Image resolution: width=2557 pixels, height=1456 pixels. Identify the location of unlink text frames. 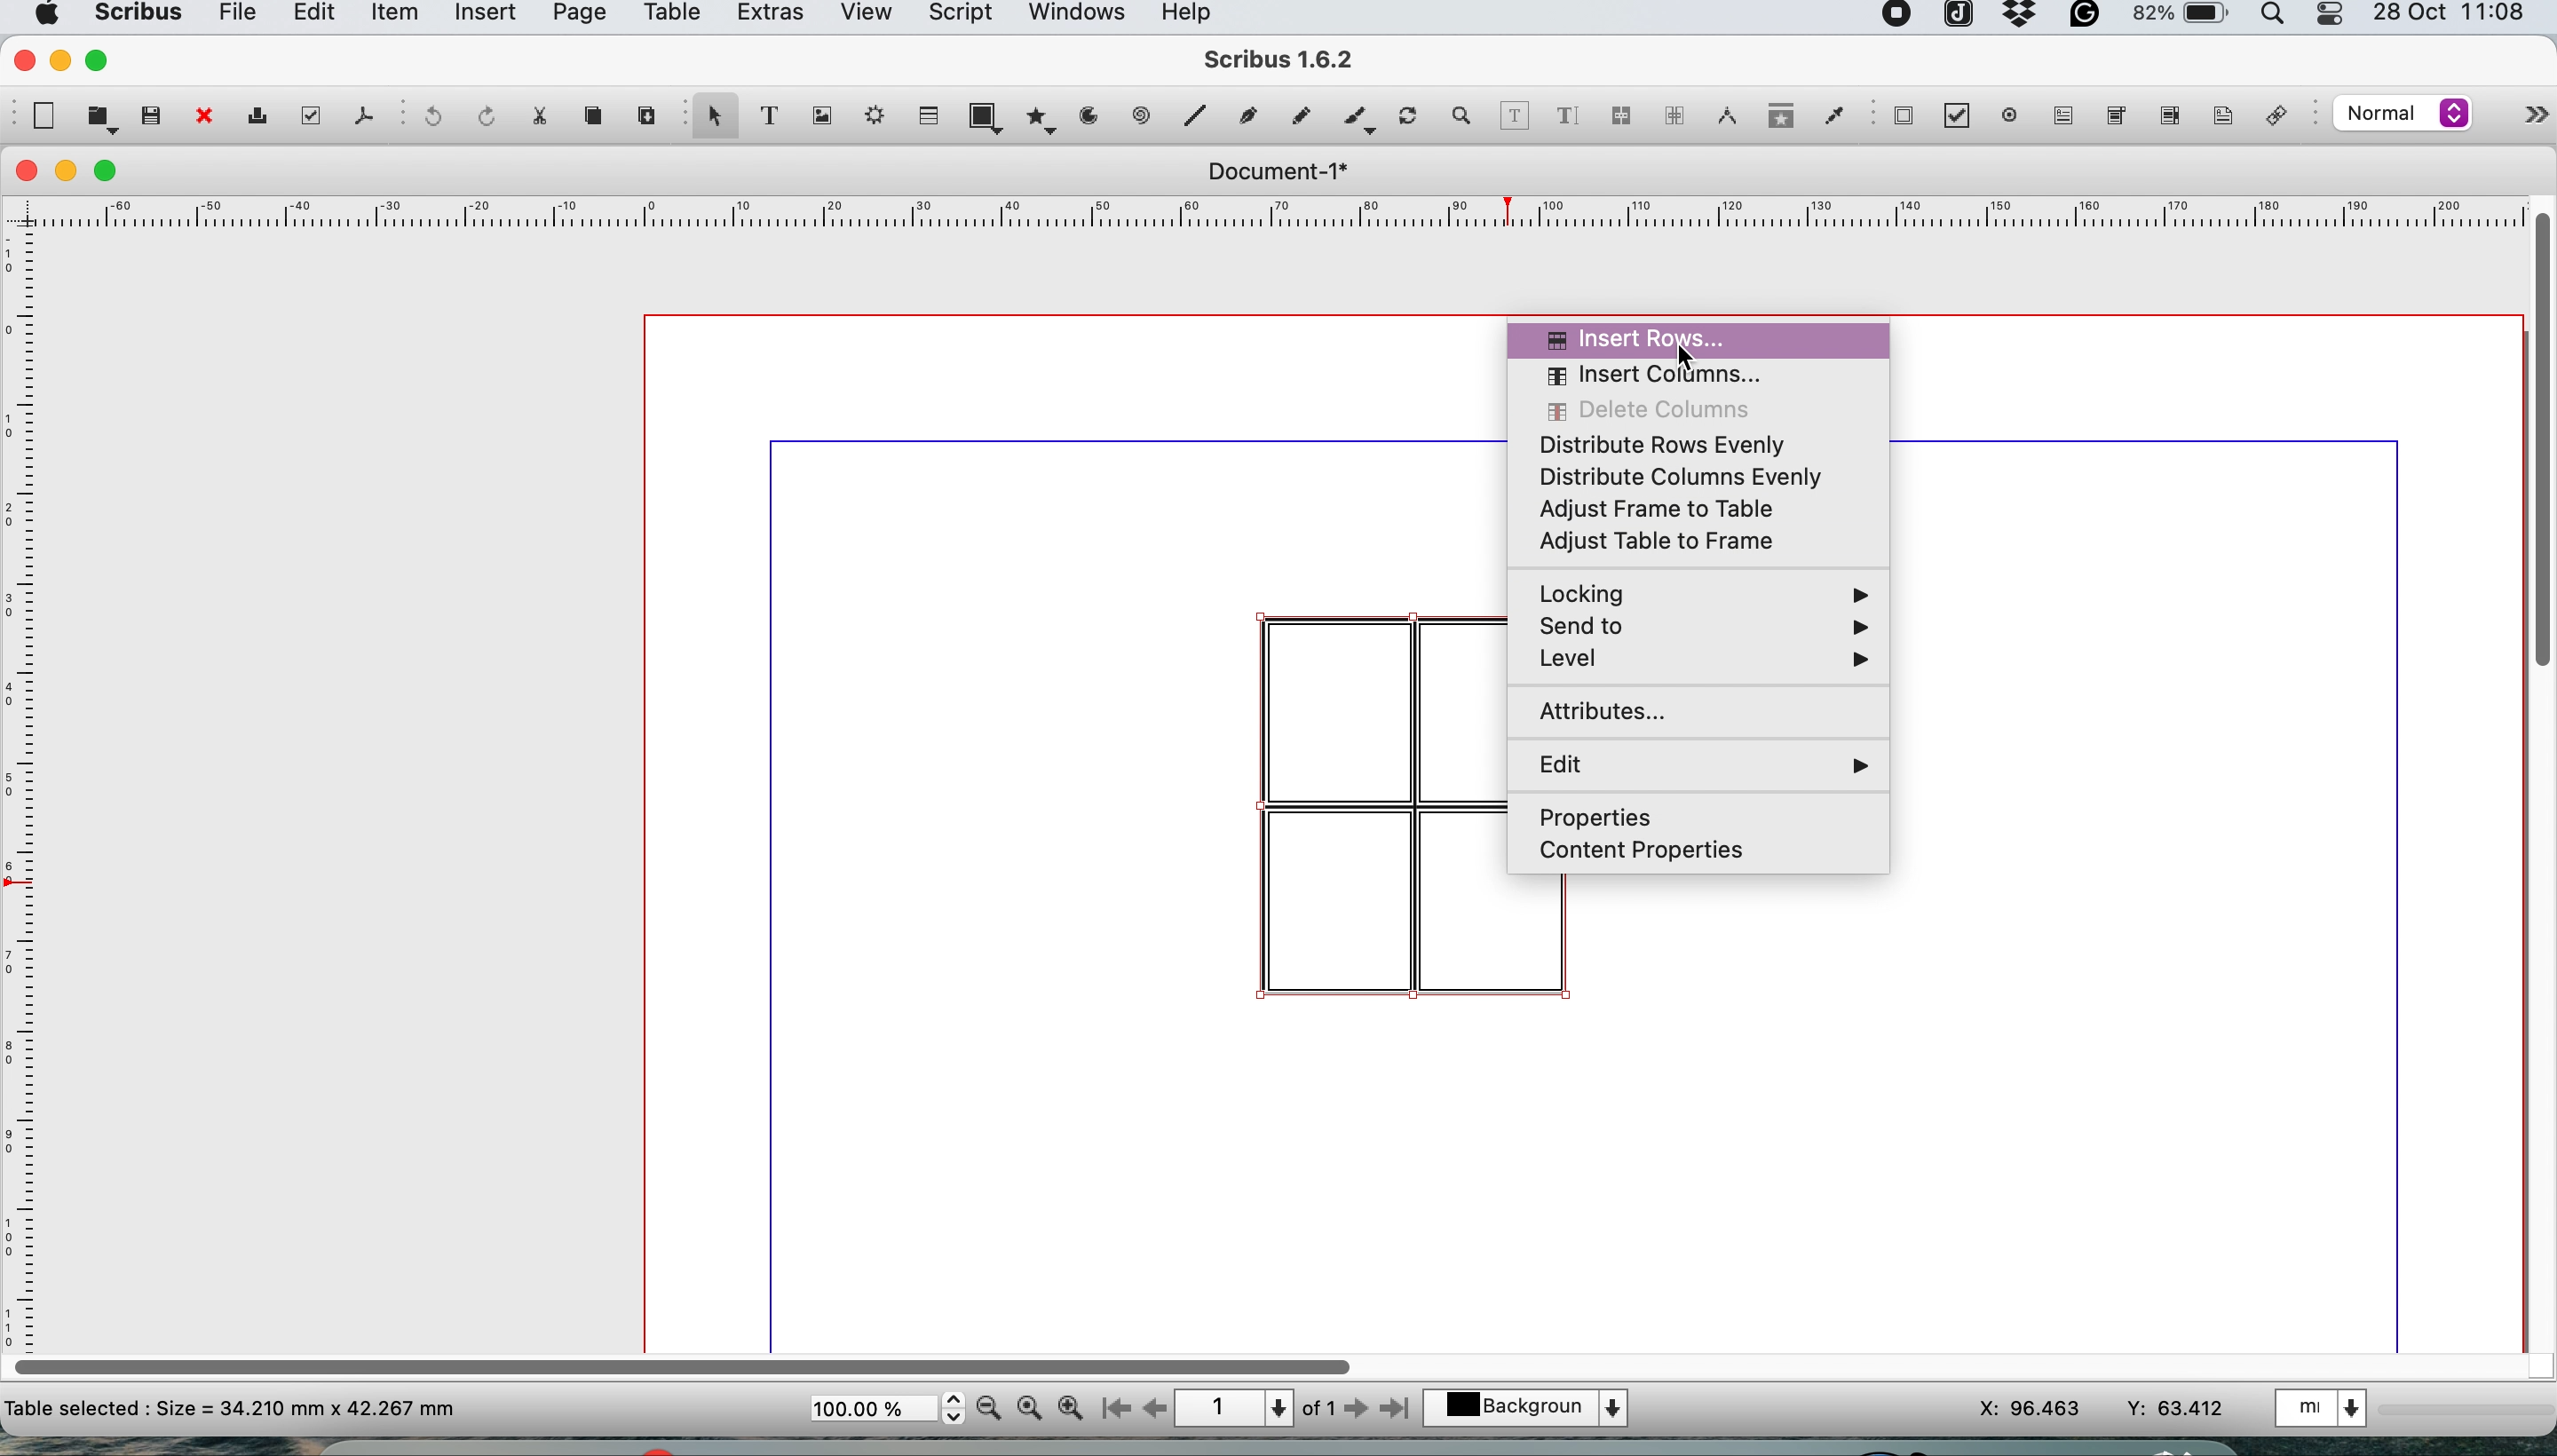
(1673, 121).